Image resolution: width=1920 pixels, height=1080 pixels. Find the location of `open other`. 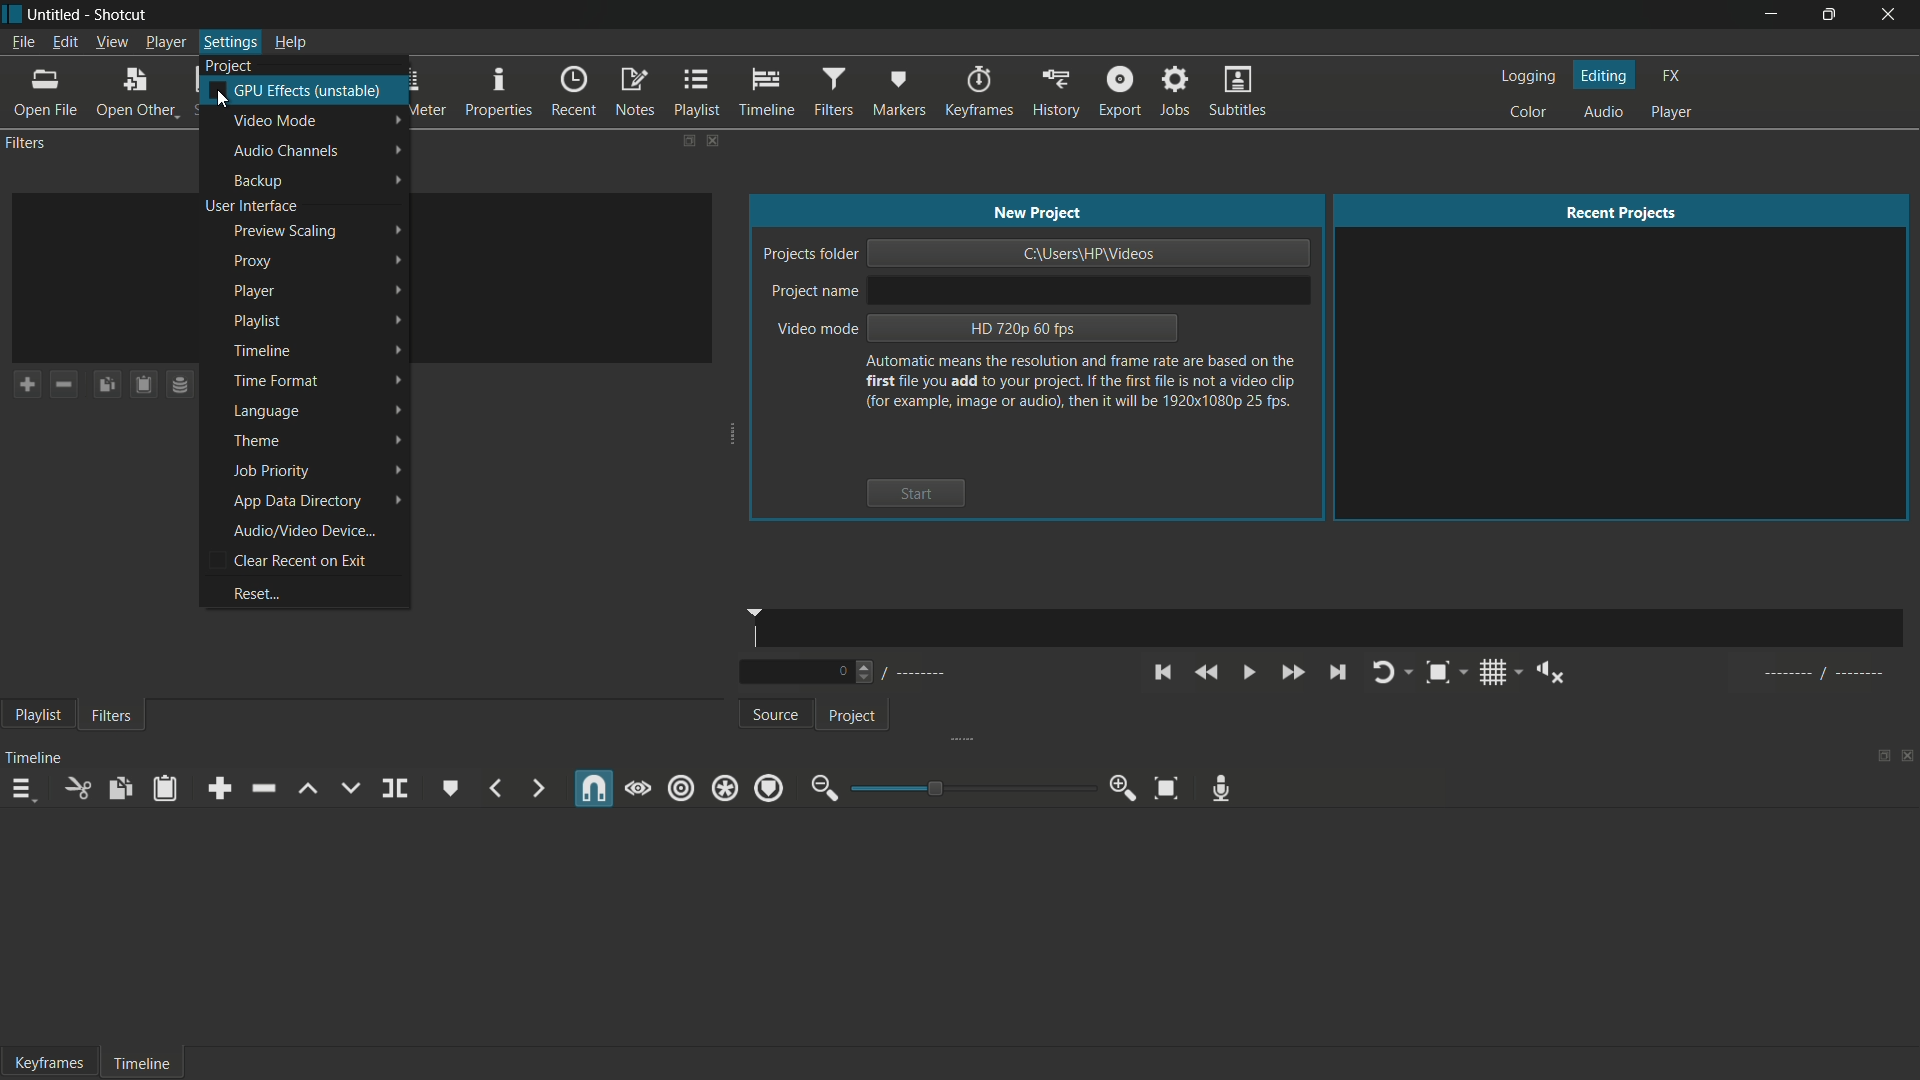

open other is located at coordinates (141, 94).